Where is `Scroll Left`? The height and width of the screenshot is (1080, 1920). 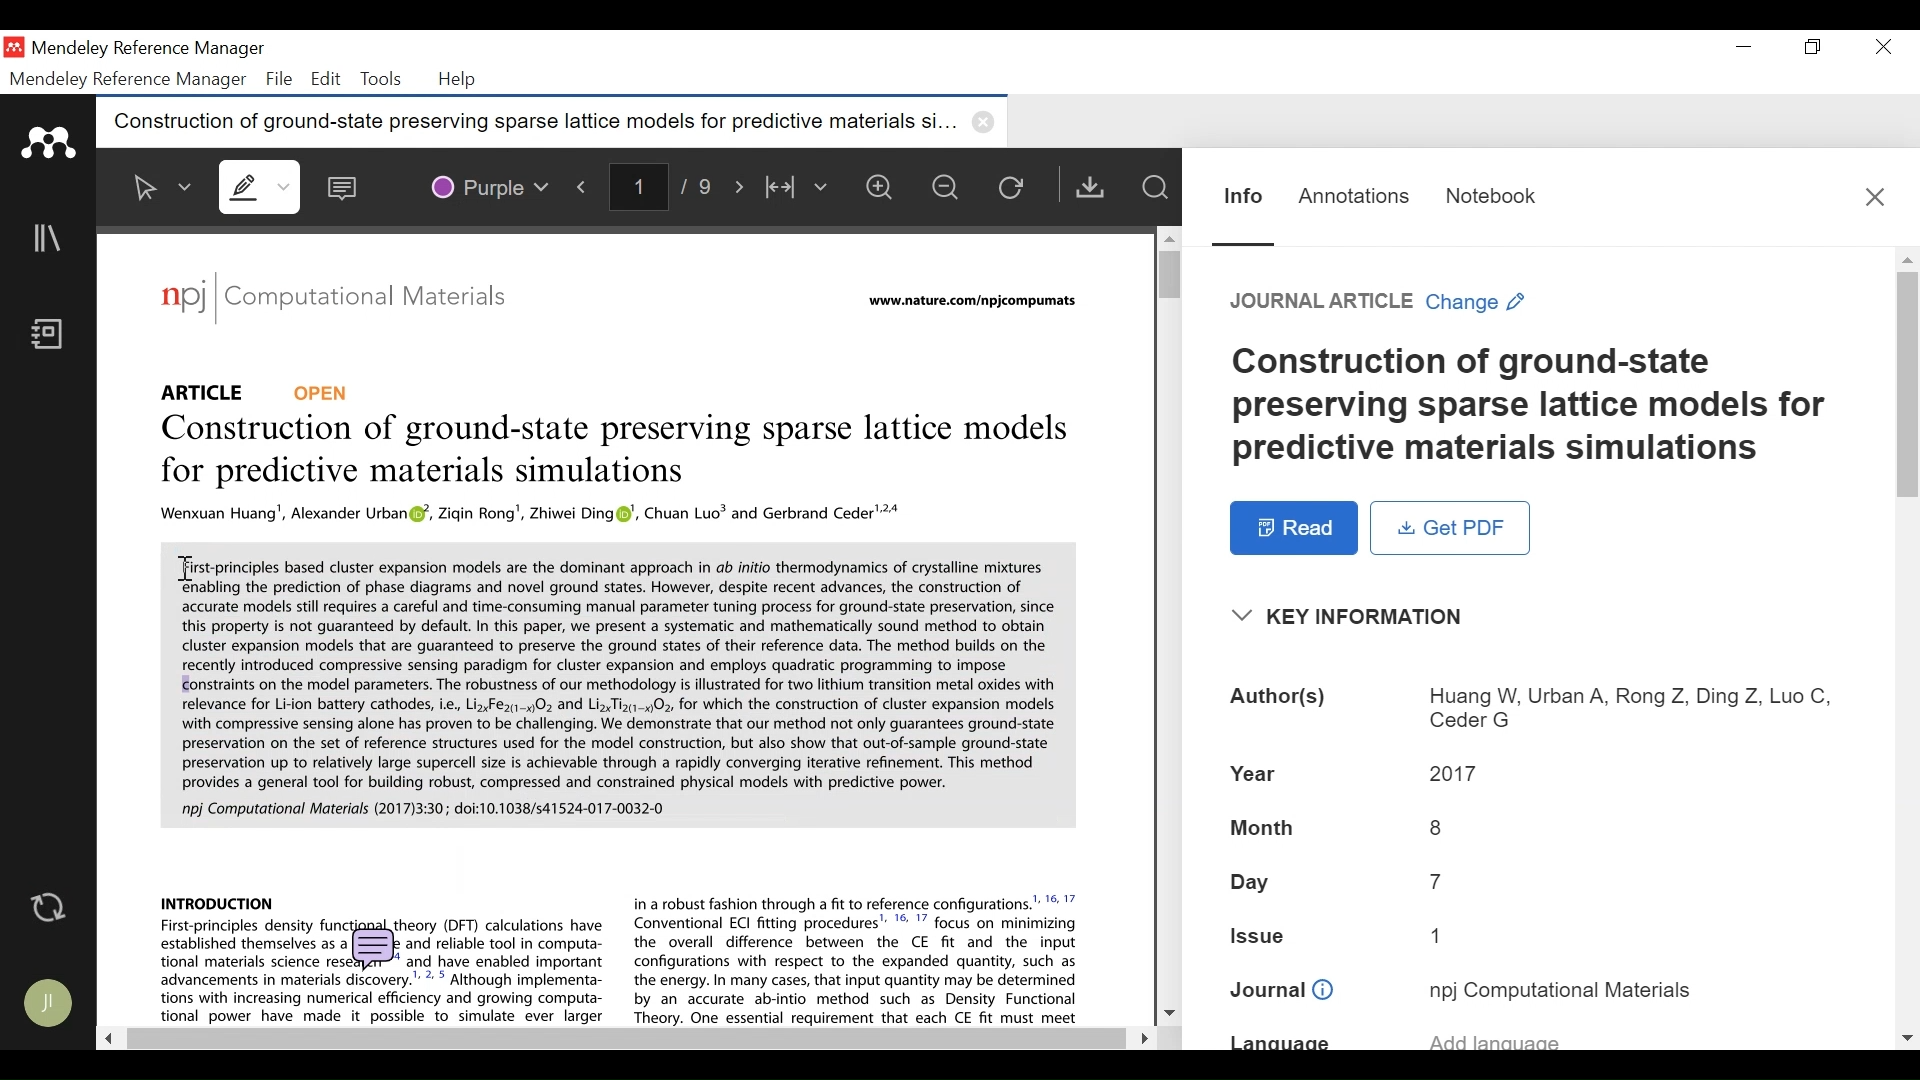 Scroll Left is located at coordinates (106, 1037).